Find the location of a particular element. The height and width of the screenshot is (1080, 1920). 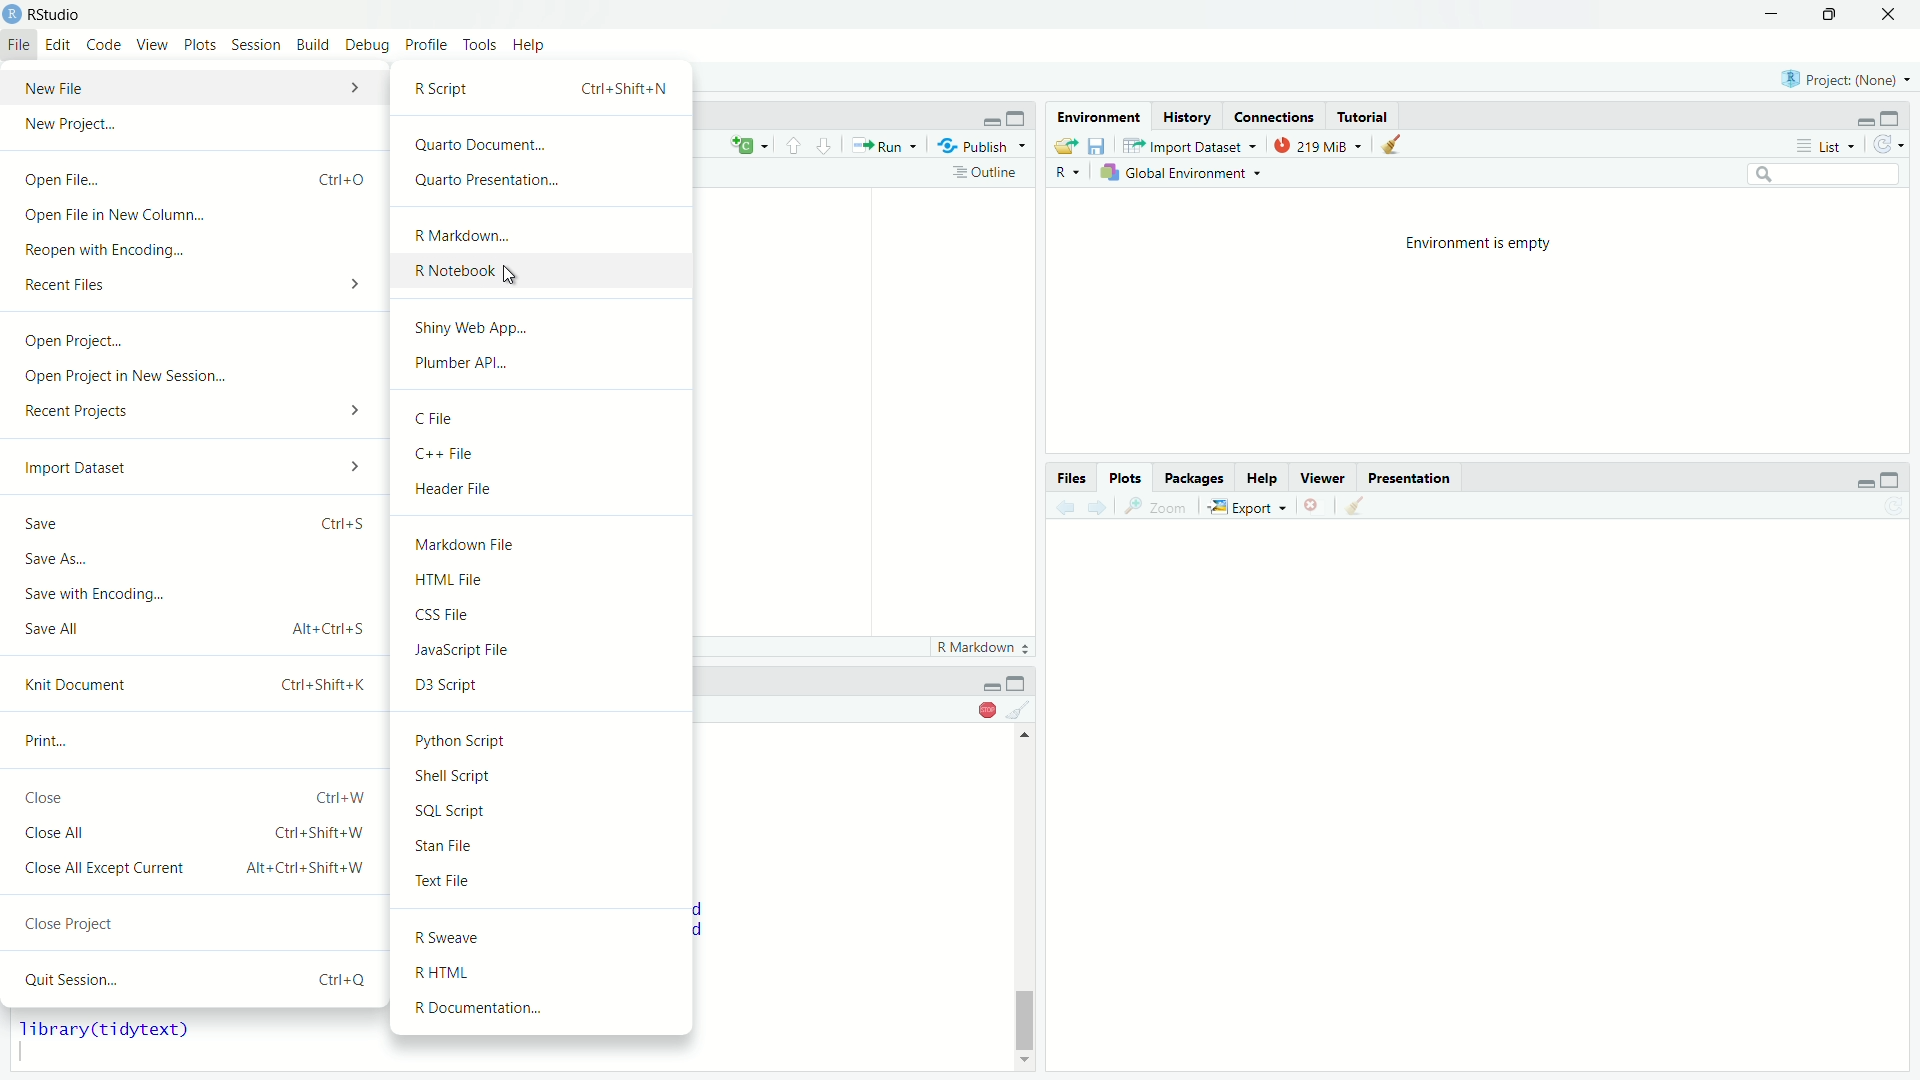

R Sweave is located at coordinates (543, 937).